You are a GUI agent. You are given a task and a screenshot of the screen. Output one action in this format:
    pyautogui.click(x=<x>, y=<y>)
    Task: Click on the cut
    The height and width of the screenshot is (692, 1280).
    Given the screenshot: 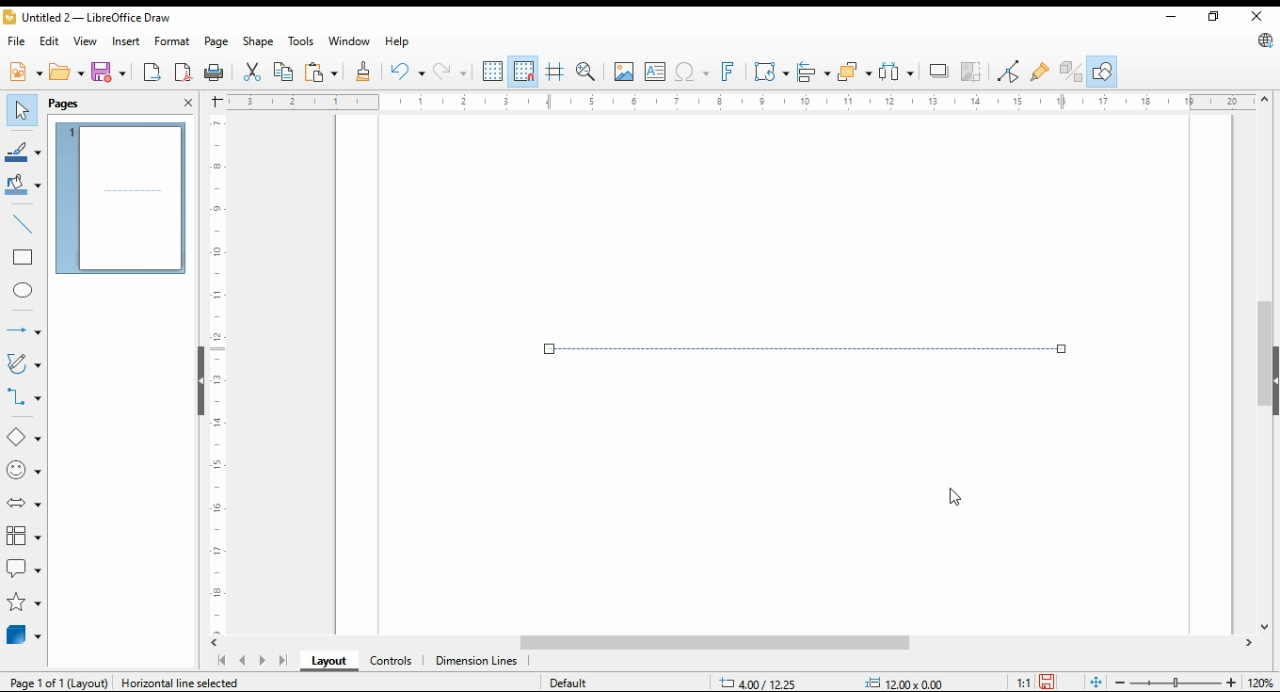 What is the action you would take?
    pyautogui.click(x=250, y=73)
    